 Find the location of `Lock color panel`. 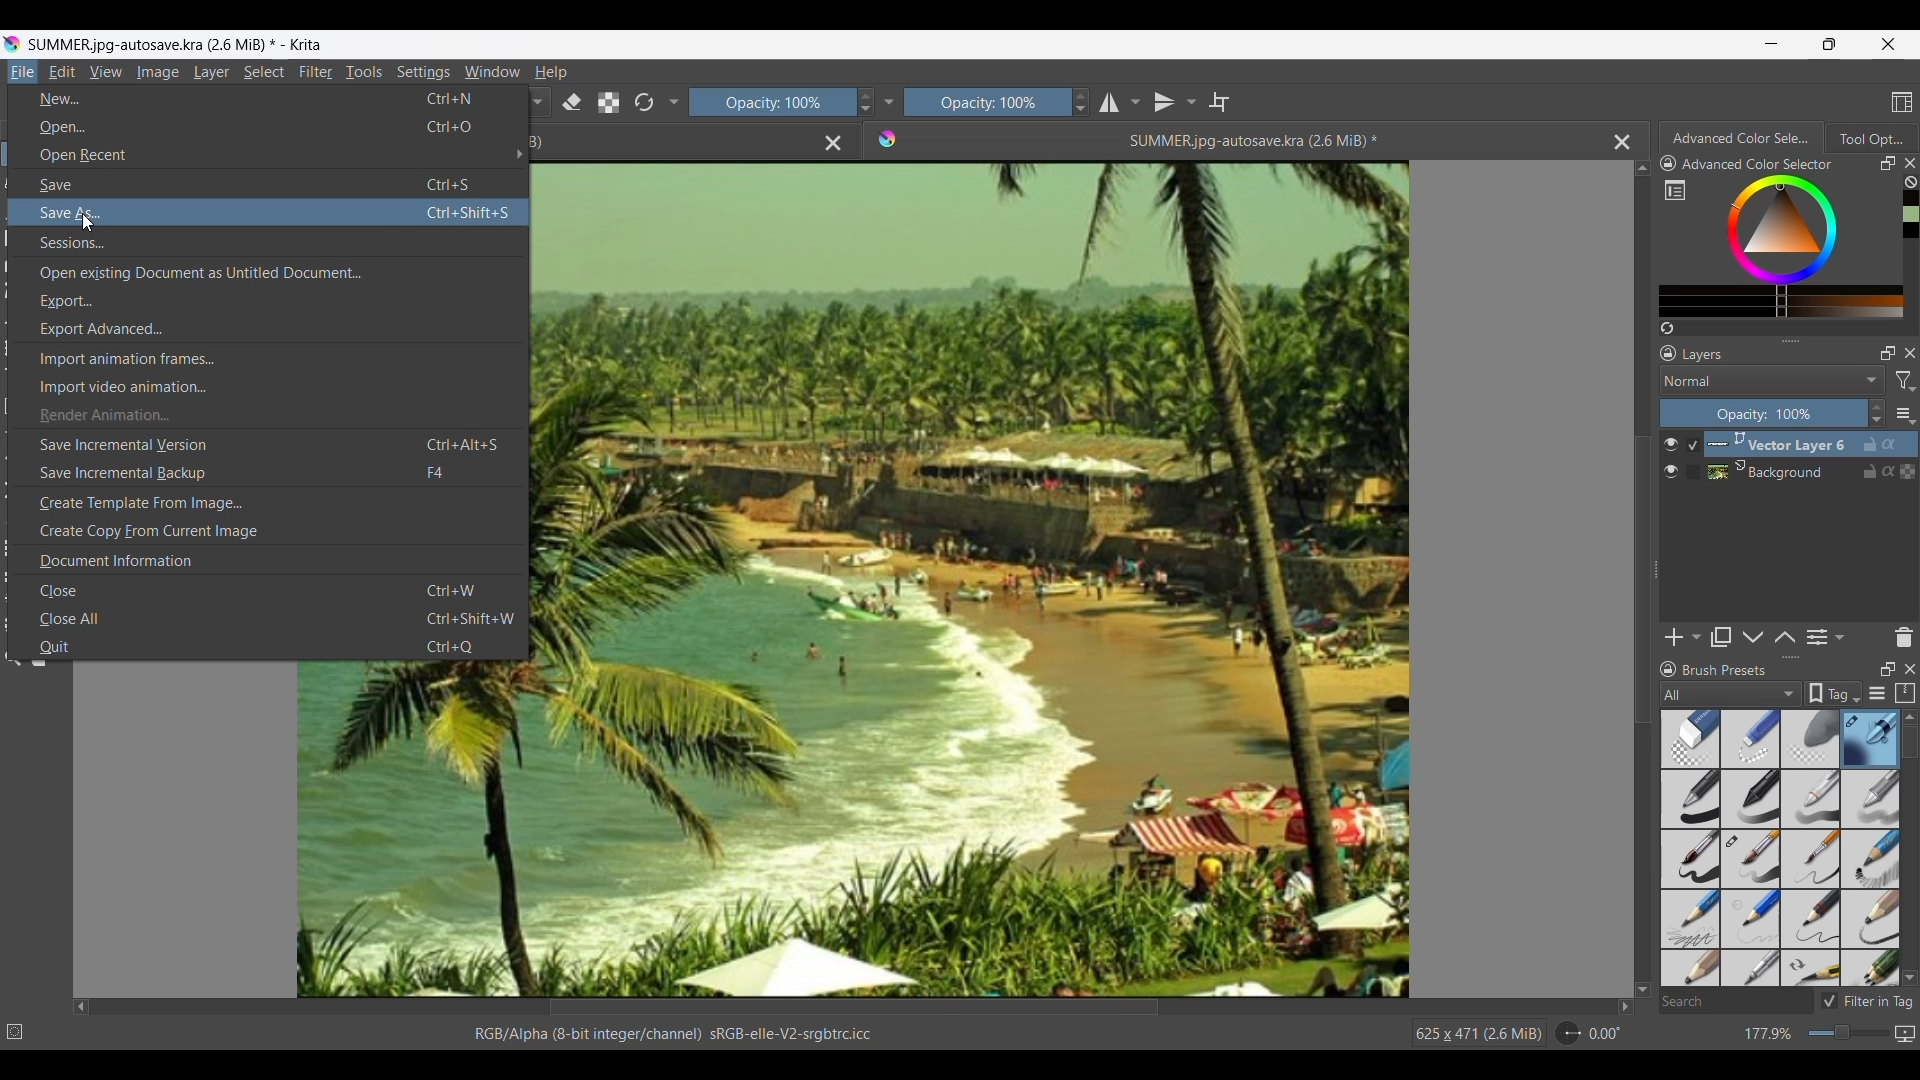

Lock color panel is located at coordinates (1668, 164).